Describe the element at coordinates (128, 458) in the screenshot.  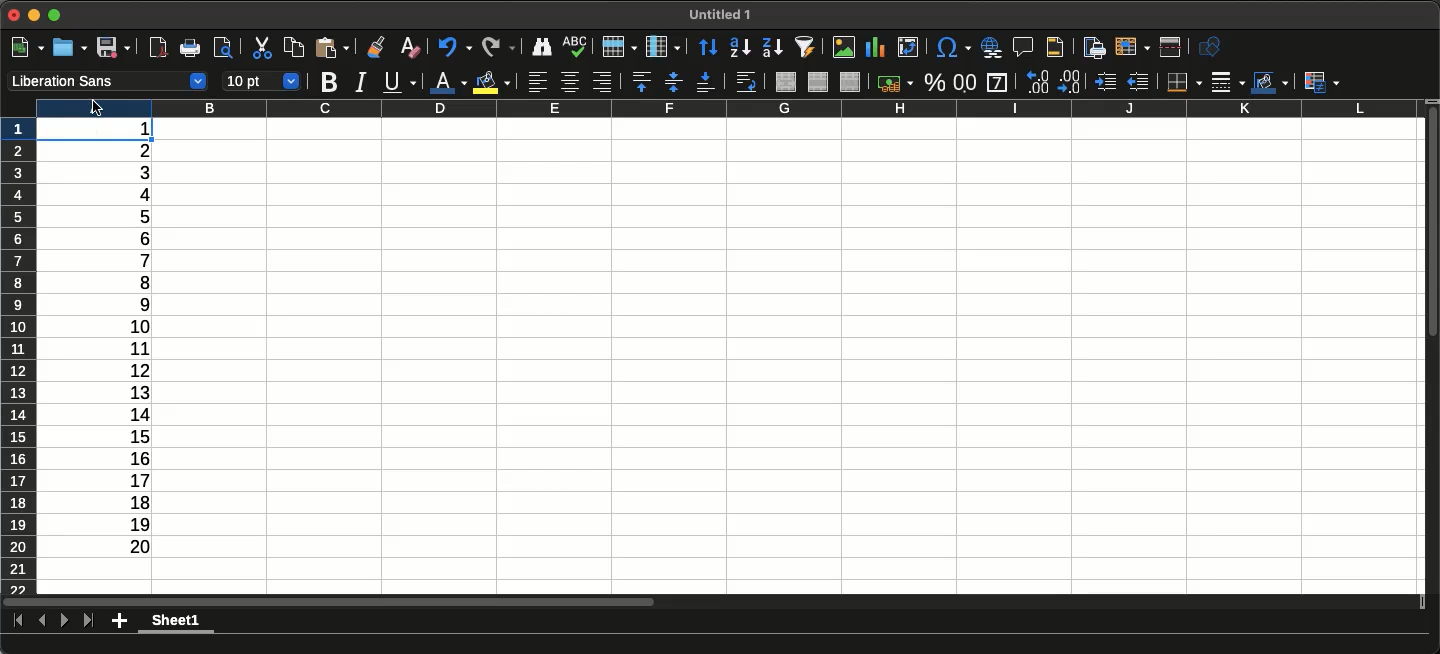
I see `16` at that location.